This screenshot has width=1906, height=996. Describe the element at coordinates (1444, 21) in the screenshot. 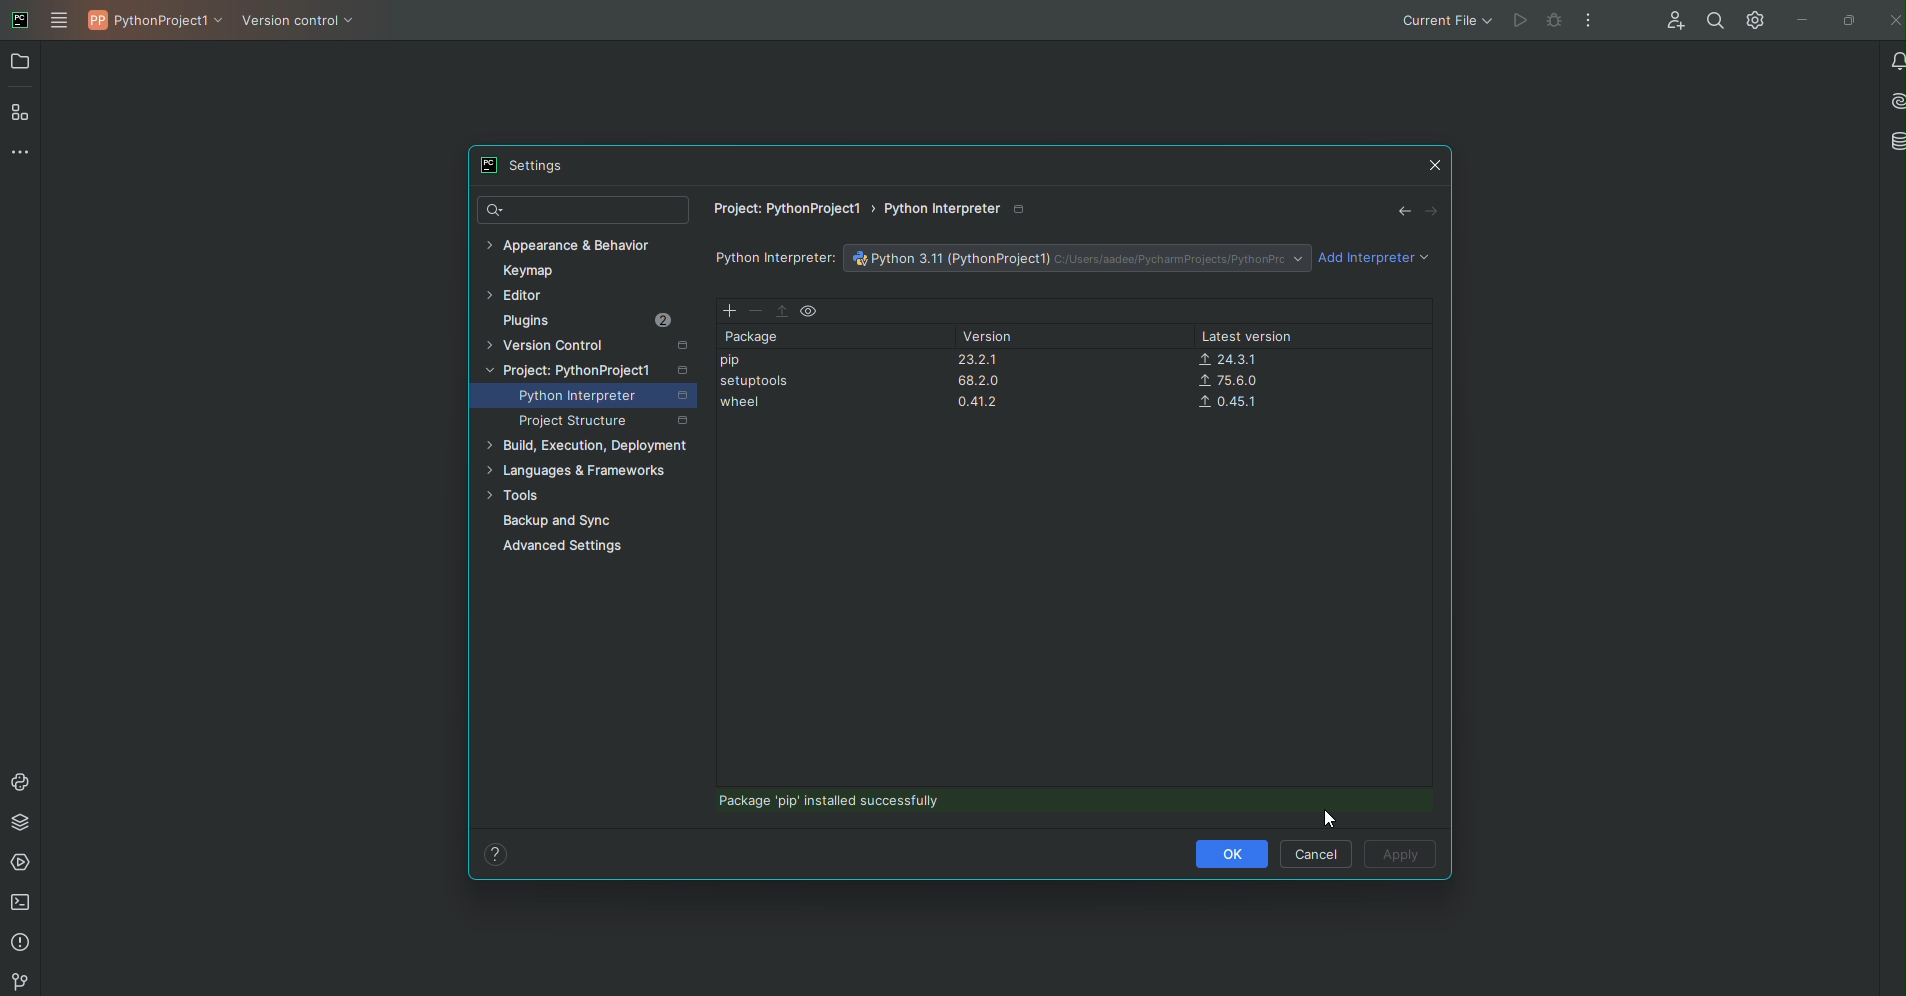

I see `Current file` at that location.